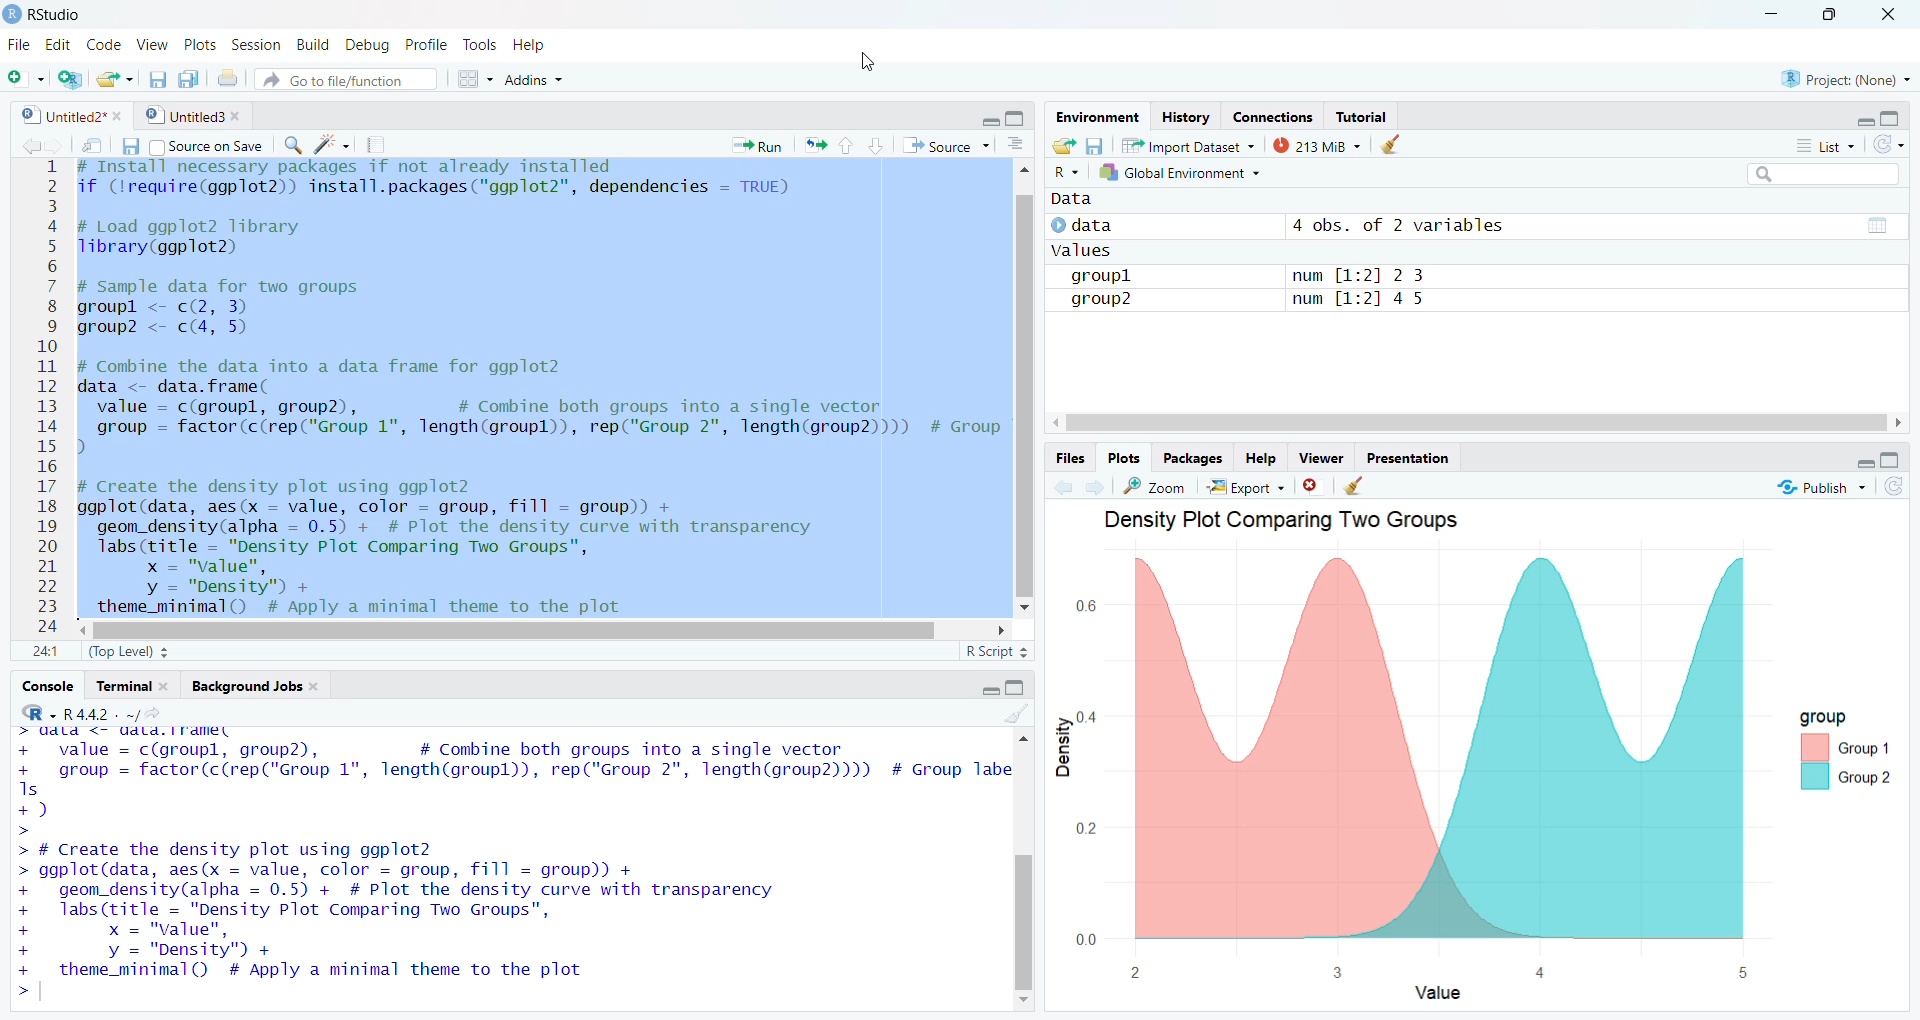 The image size is (1920, 1020). Describe the element at coordinates (47, 171) in the screenshot. I see `1` at that location.